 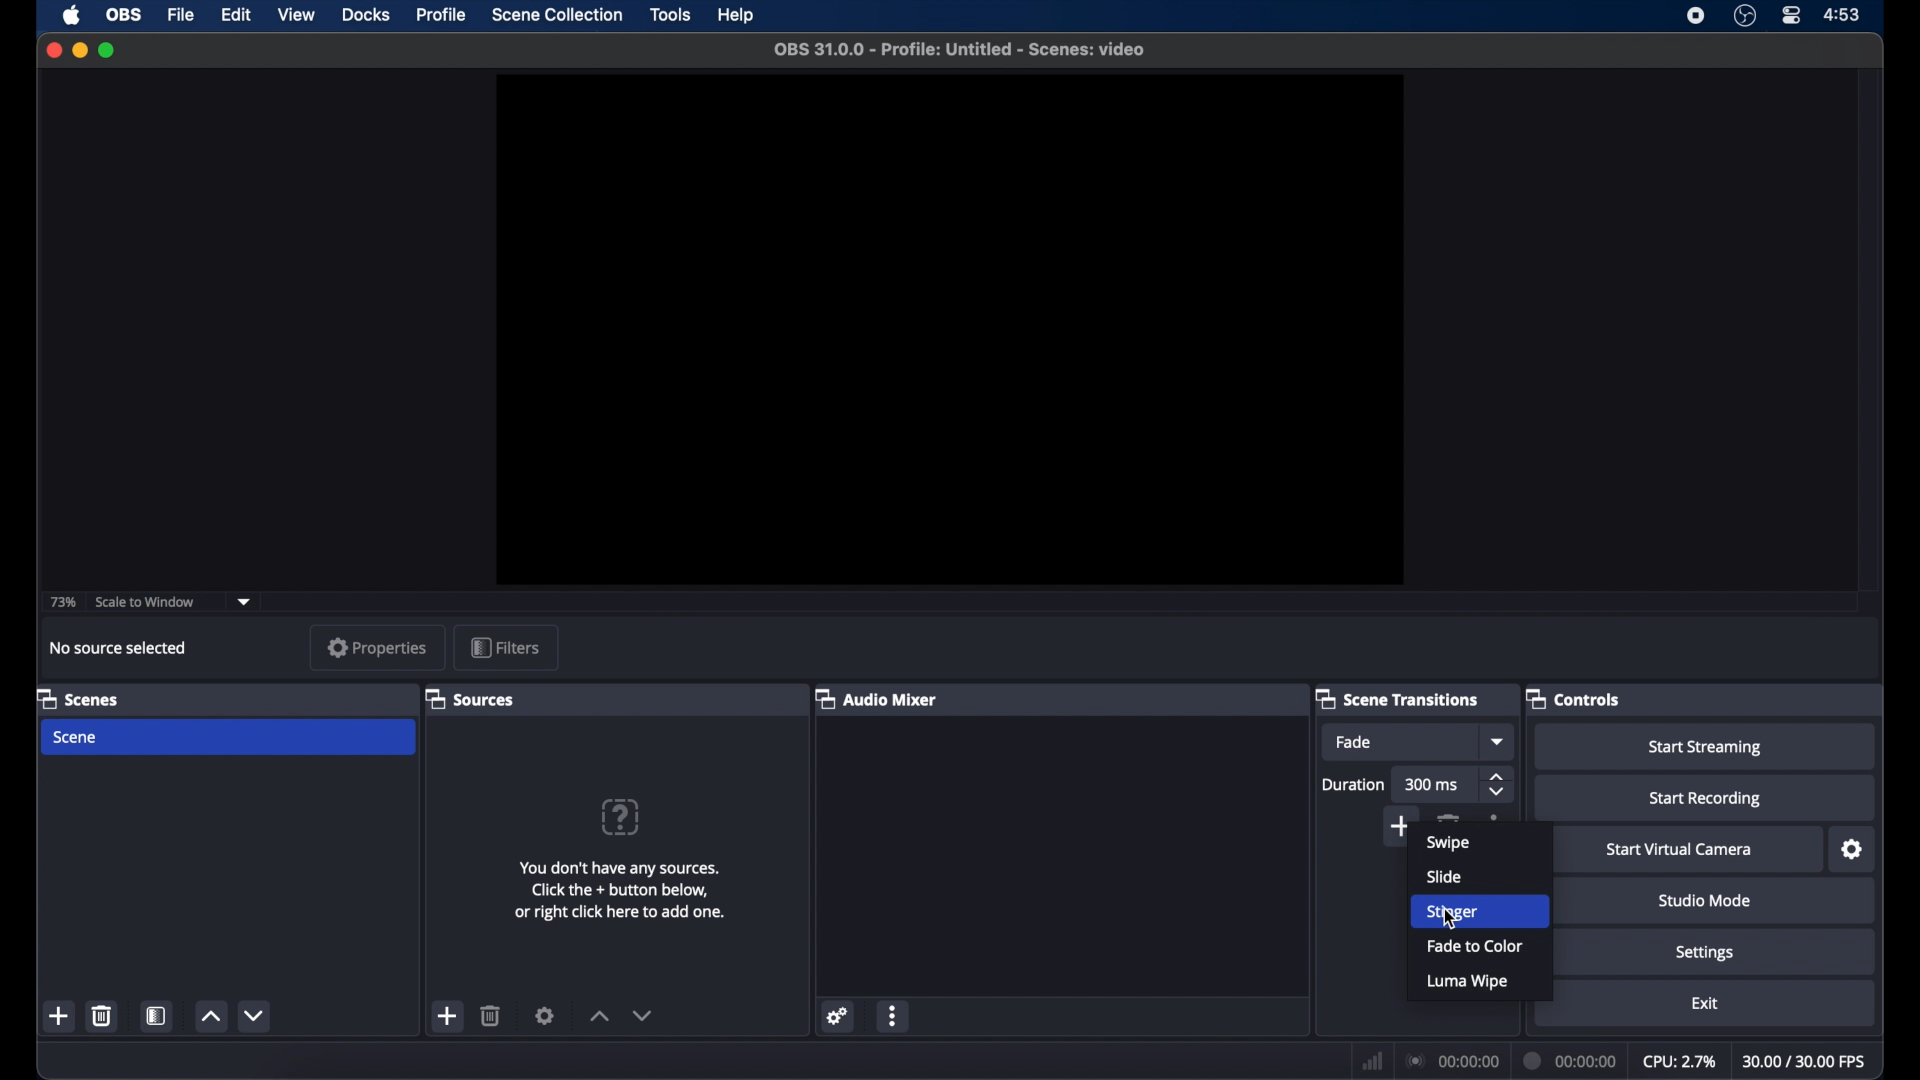 What do you see at coordinates (235, 14) in the screenshot?
I see `edit` at bounding box center [235, 14].